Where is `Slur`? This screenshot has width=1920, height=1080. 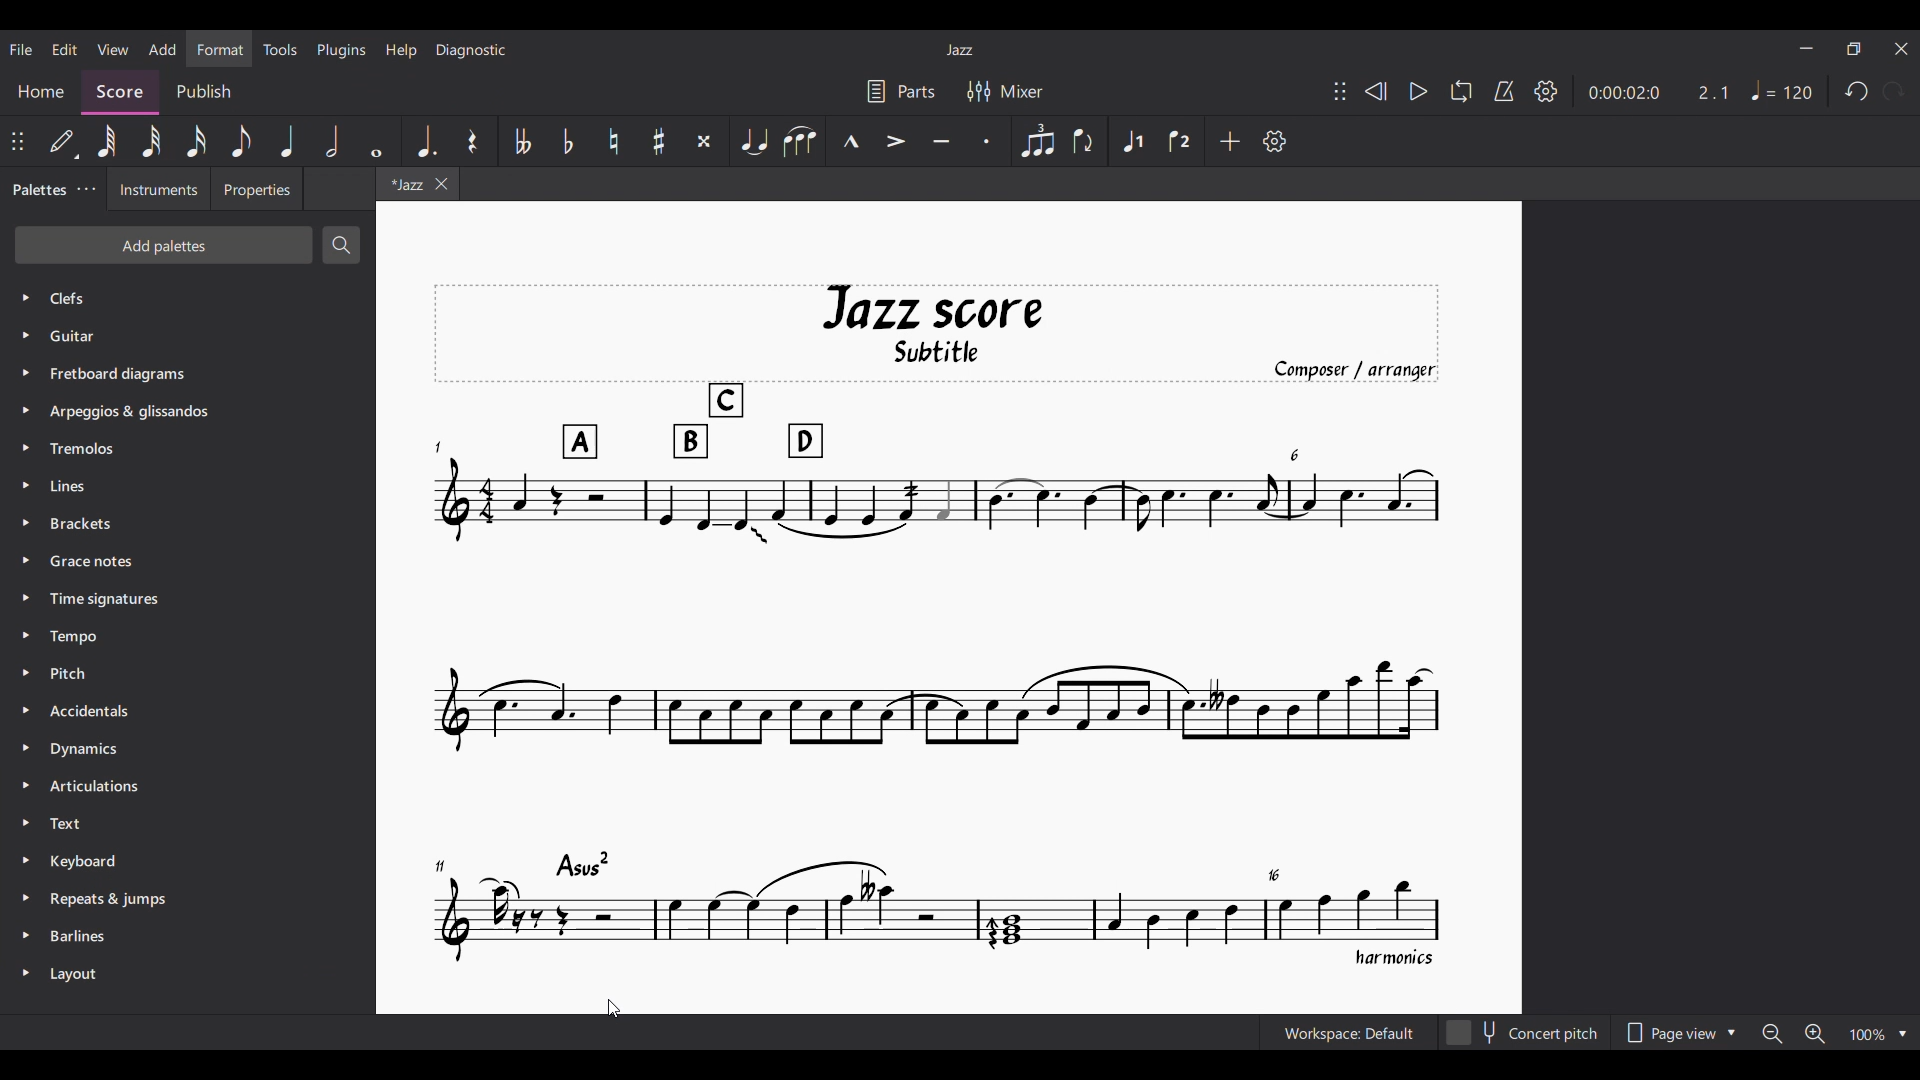
Slur is located at coordinates (800, 141).